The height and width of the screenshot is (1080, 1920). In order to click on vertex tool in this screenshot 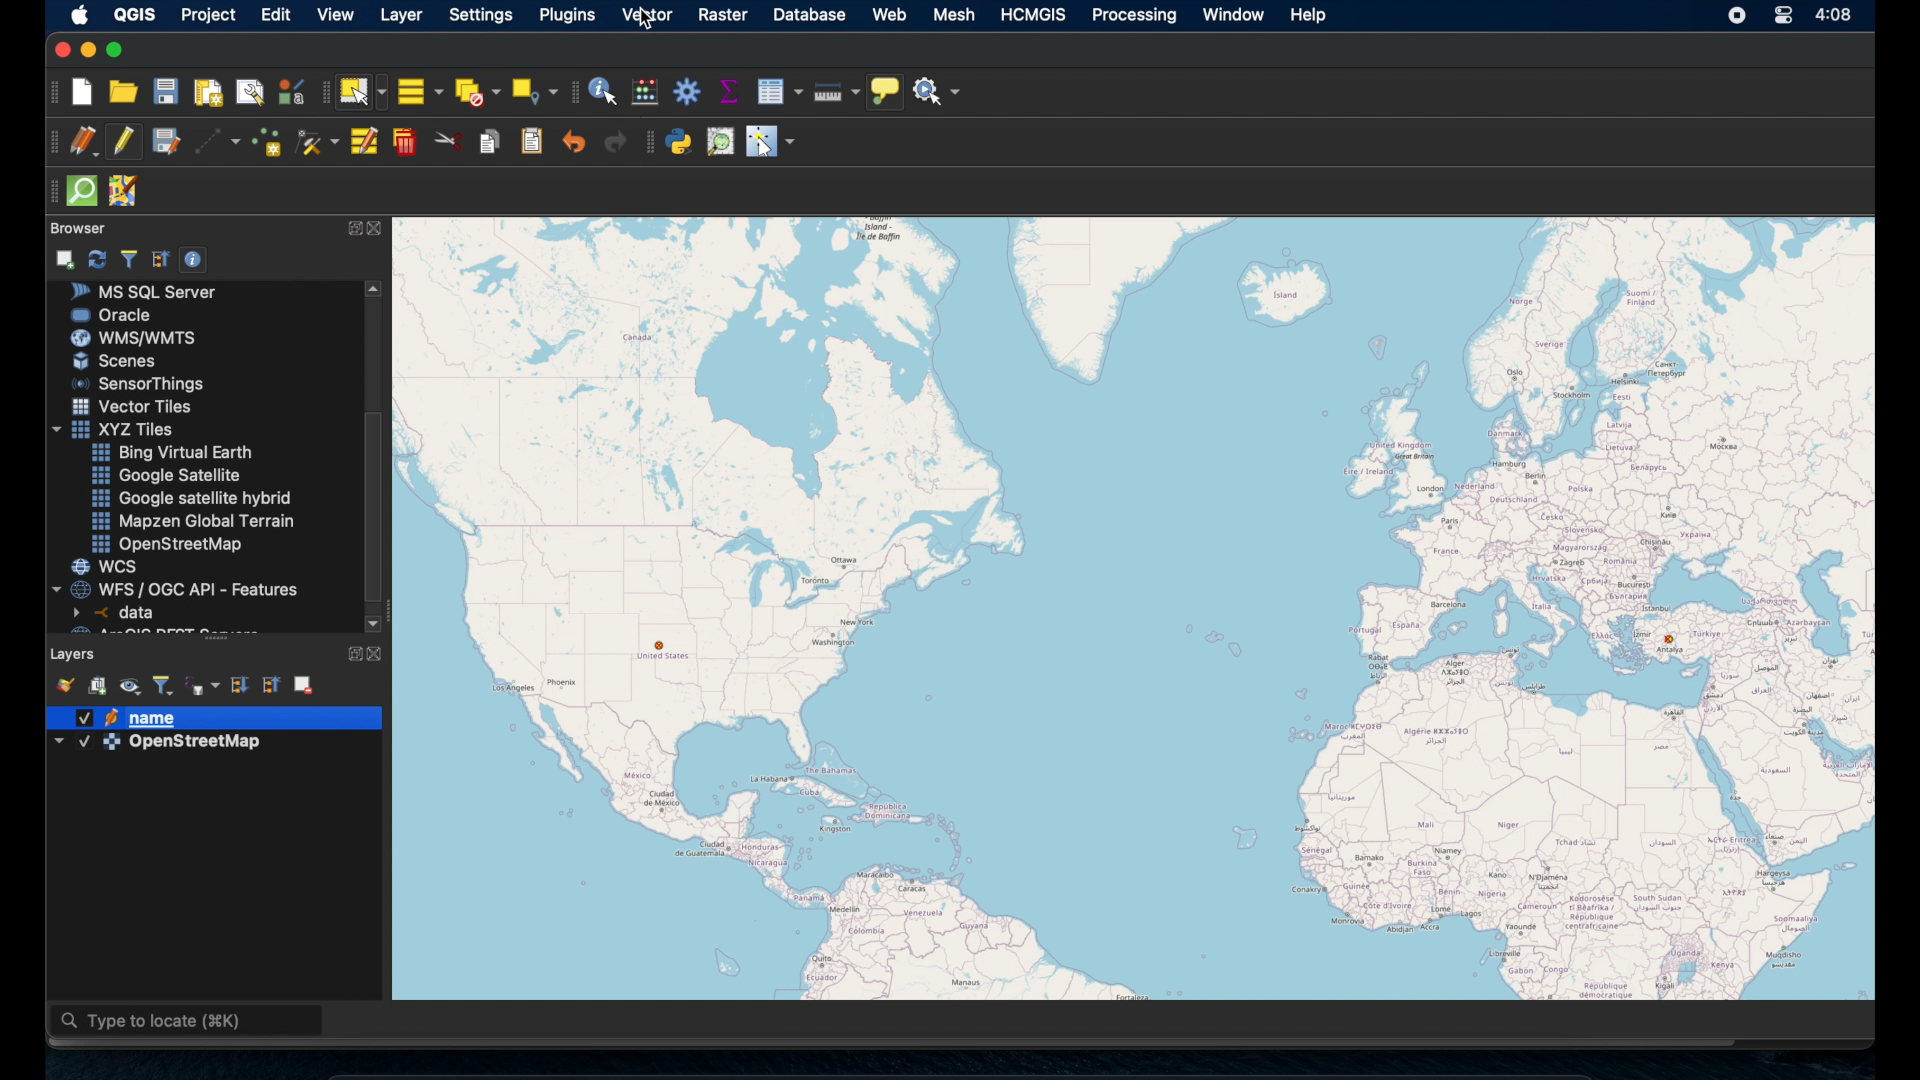, I will do `click(317, 138)`.